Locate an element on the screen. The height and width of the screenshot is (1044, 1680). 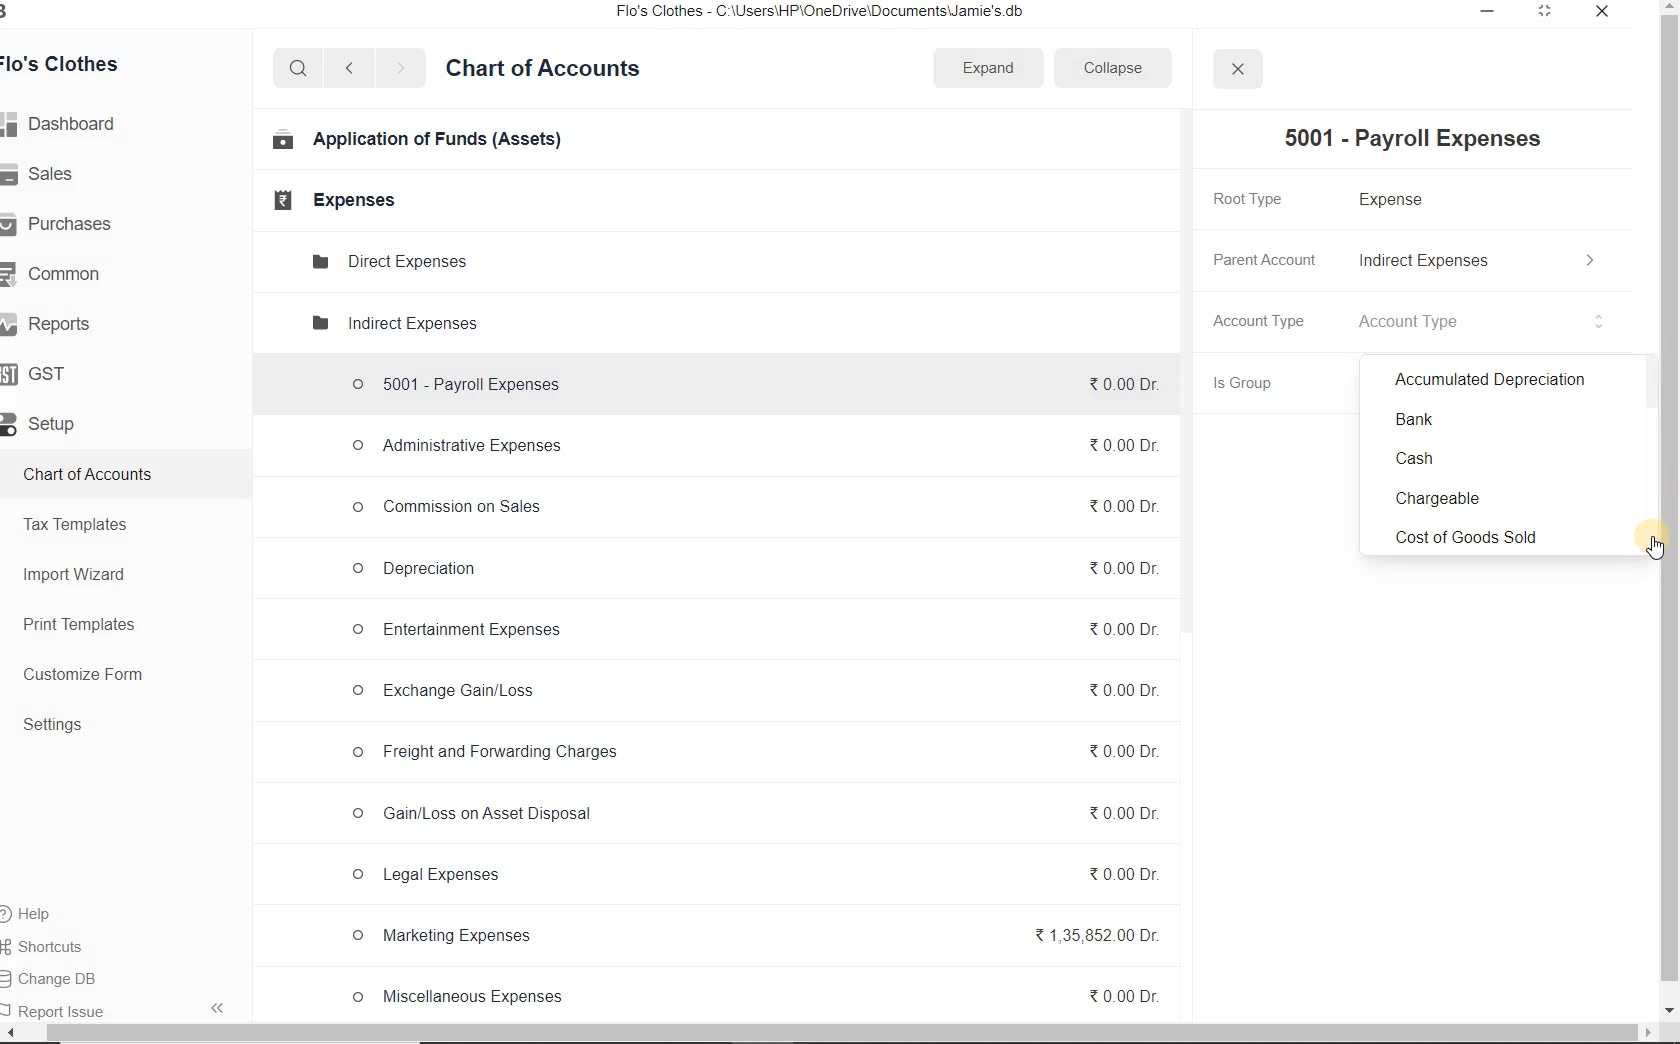
© Administrative Expenses %0.00Dr. is located at coordinates (755, 444).